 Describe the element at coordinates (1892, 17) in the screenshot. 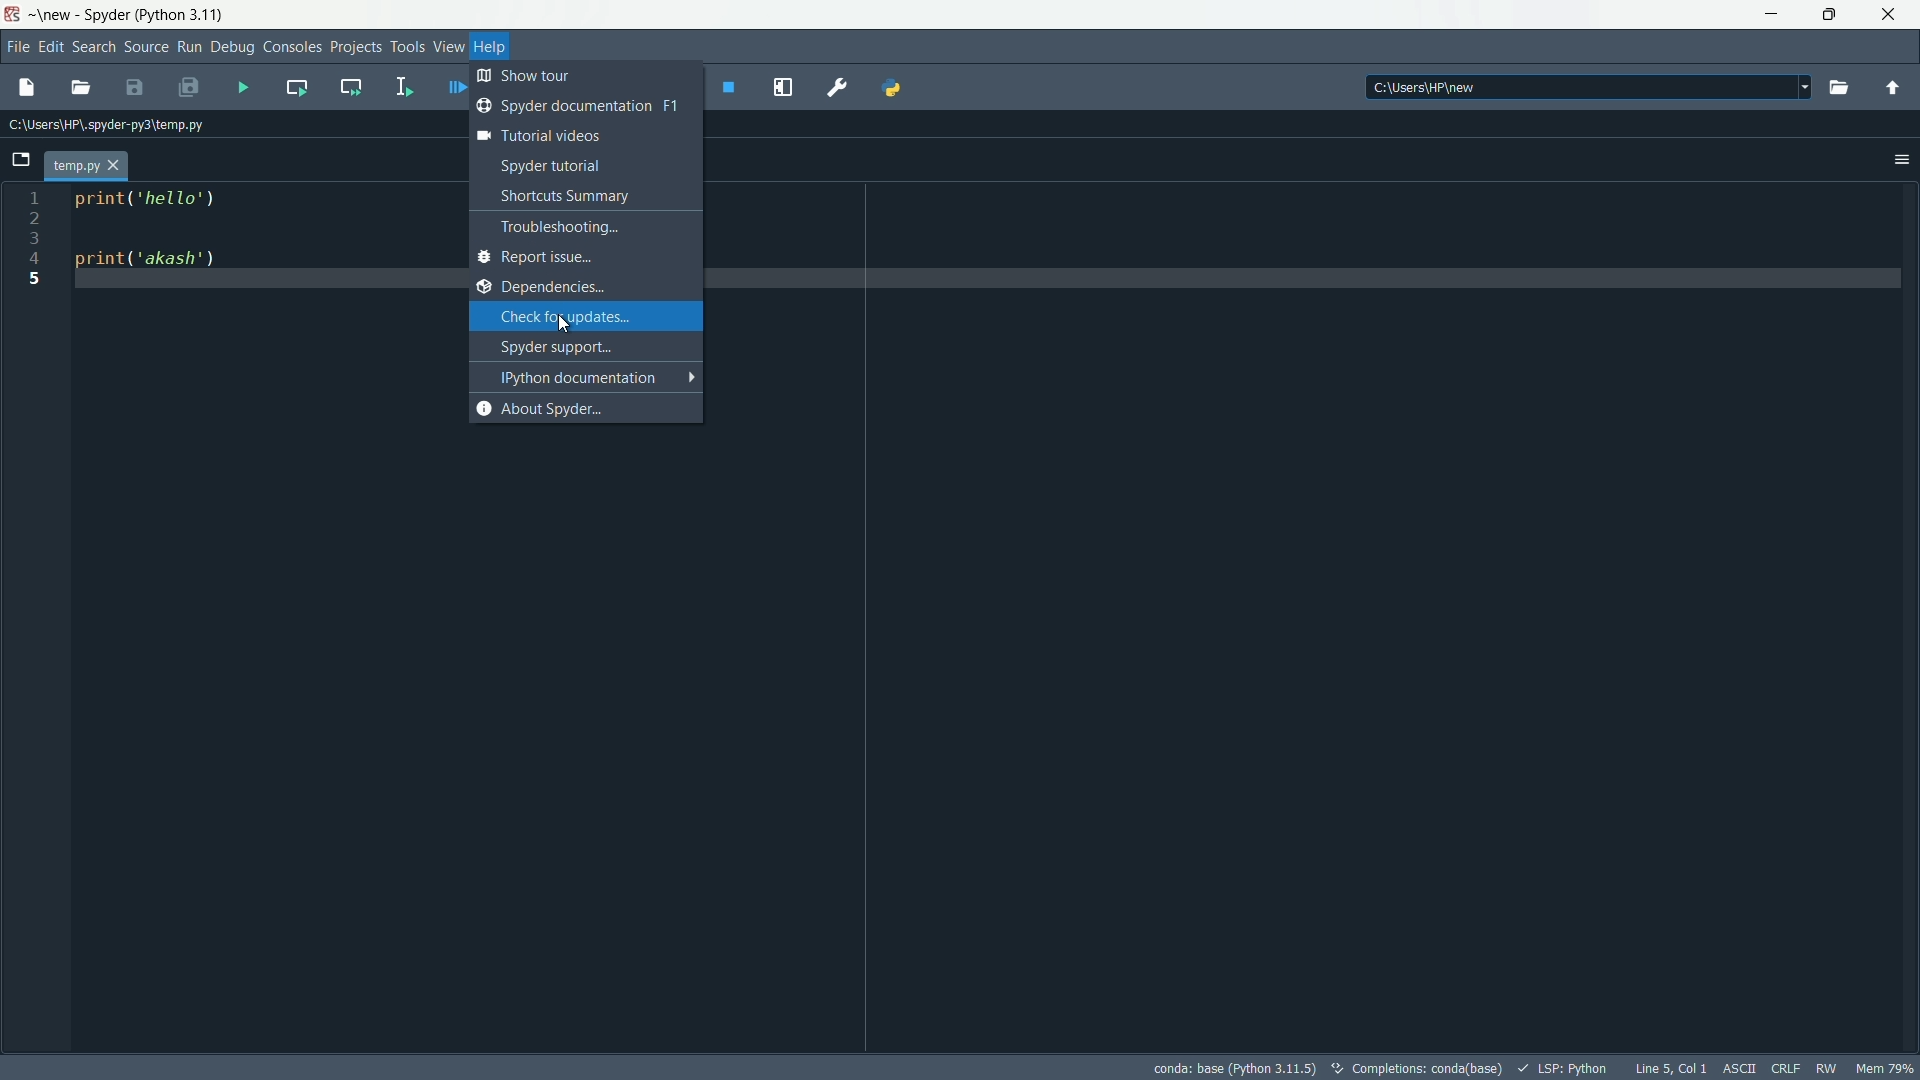

I see `close ` at that location.